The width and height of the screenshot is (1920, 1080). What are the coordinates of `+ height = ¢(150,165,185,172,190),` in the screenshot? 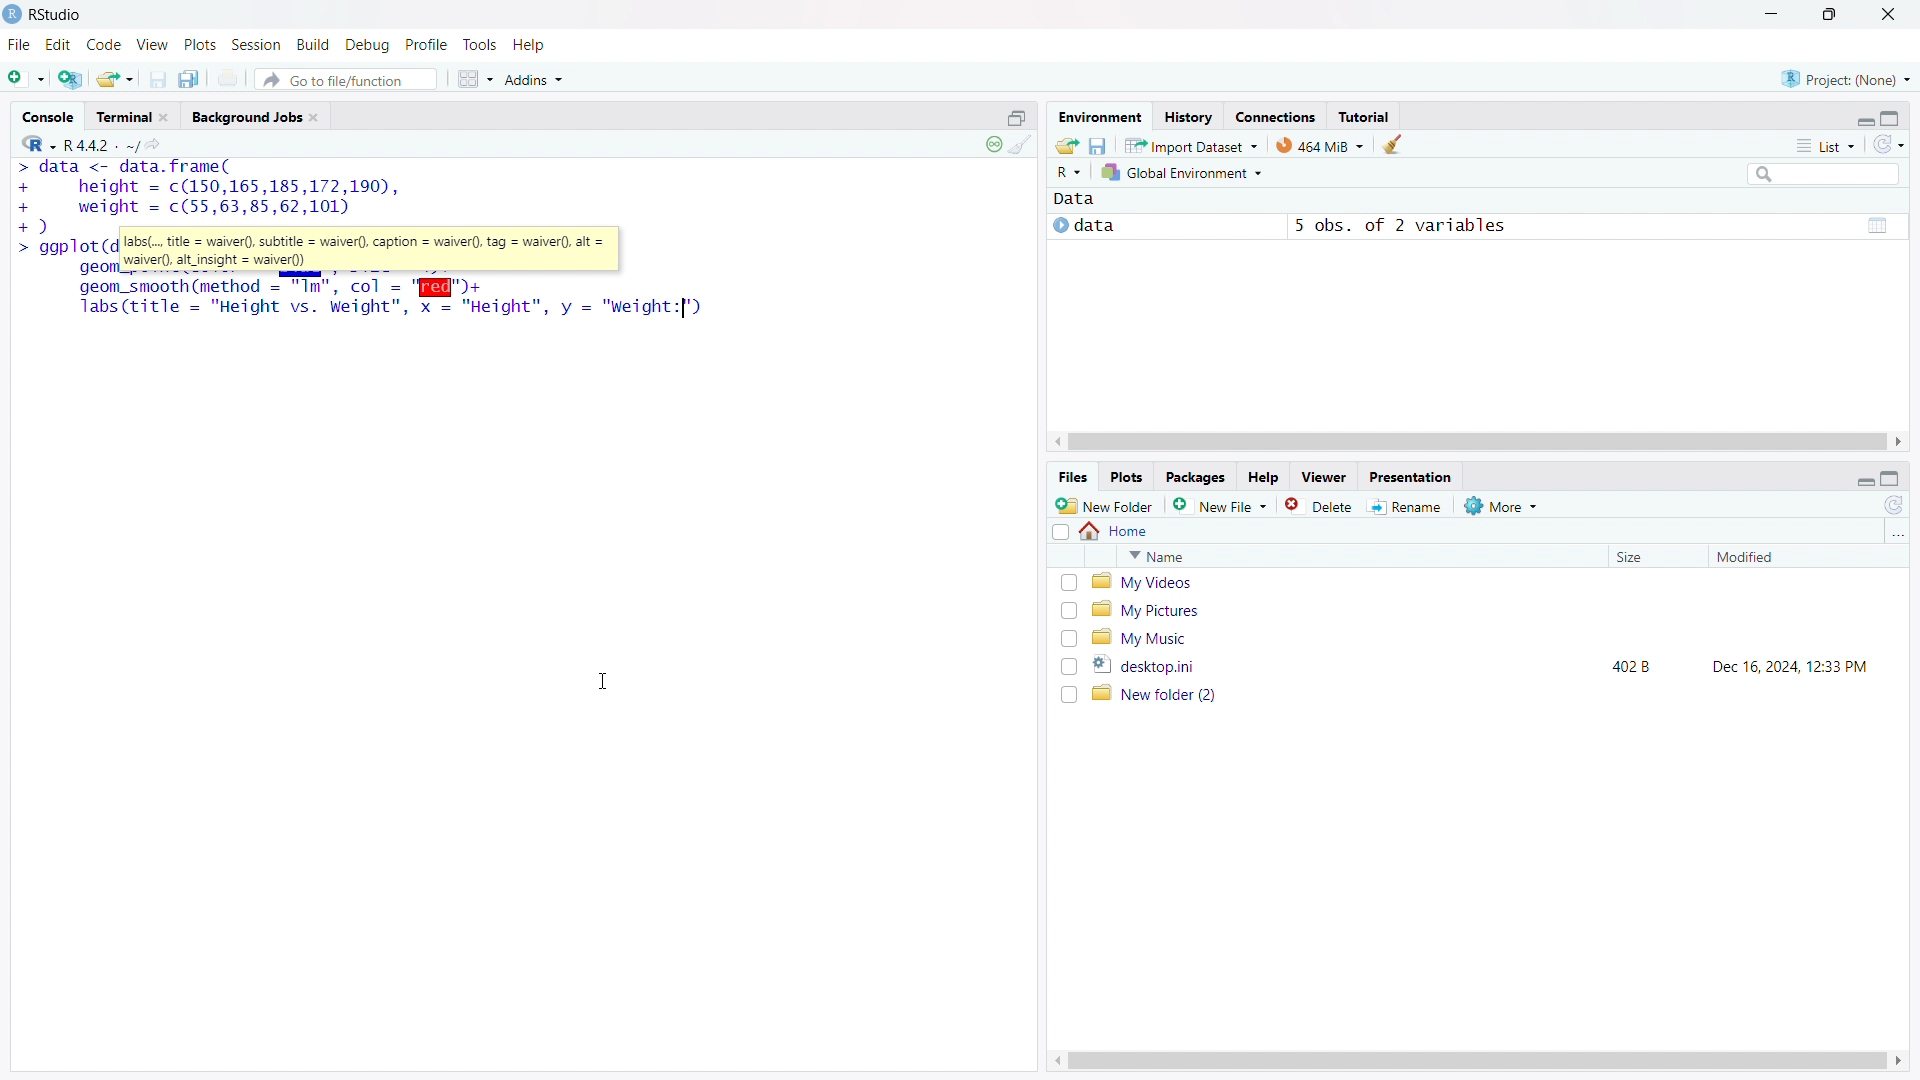 It's located at (208, 187).